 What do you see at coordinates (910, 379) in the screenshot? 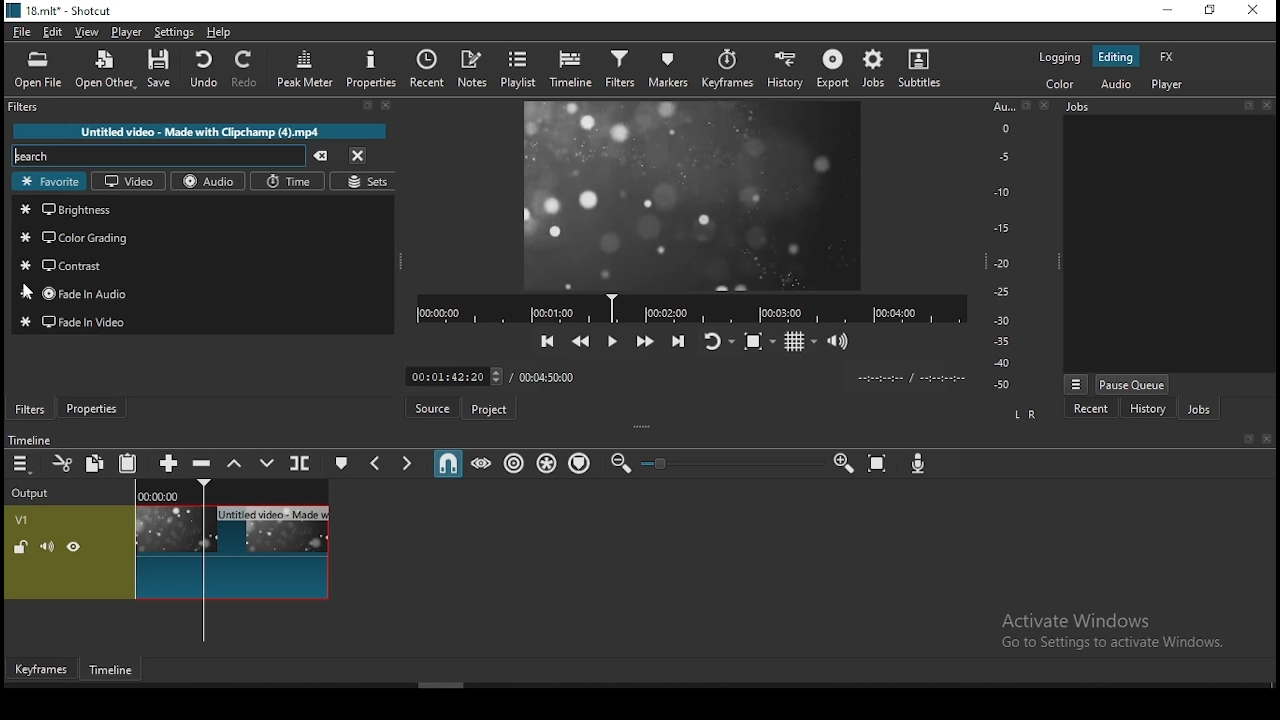
I see `Clip Time` at bounding box center [910, 379].